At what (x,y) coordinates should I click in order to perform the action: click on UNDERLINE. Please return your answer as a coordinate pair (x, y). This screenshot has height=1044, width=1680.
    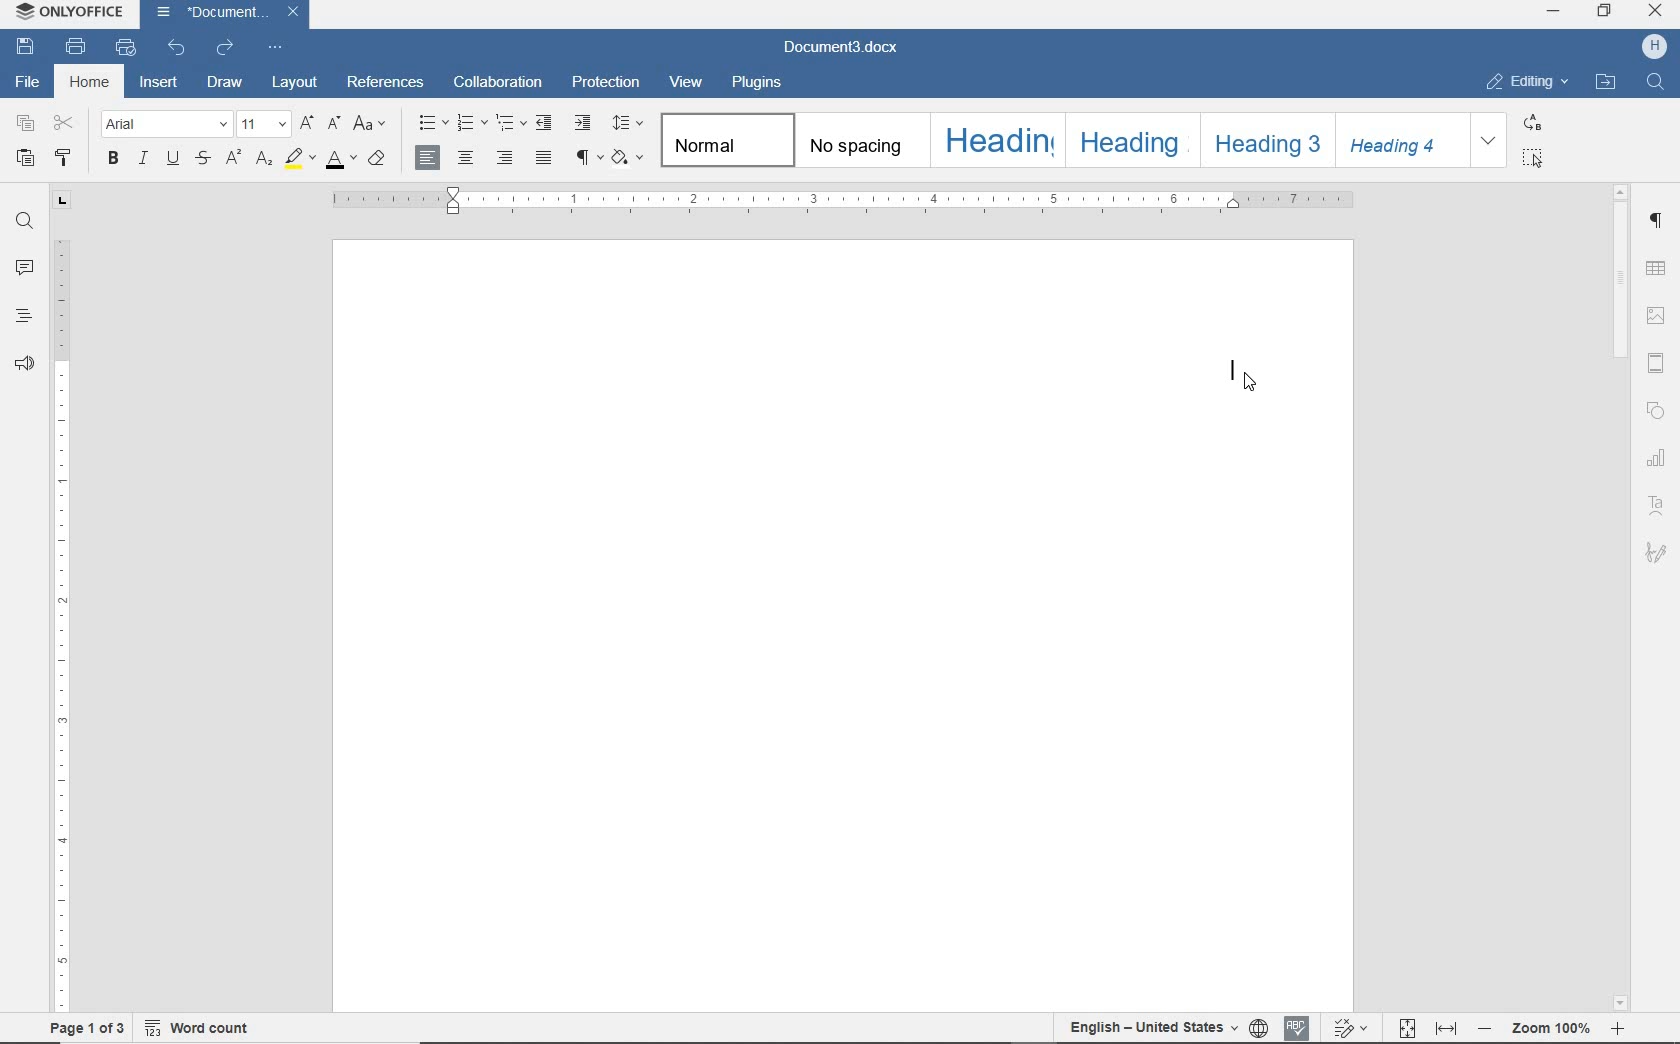
    Looking at the image, I should click on (171, 161).